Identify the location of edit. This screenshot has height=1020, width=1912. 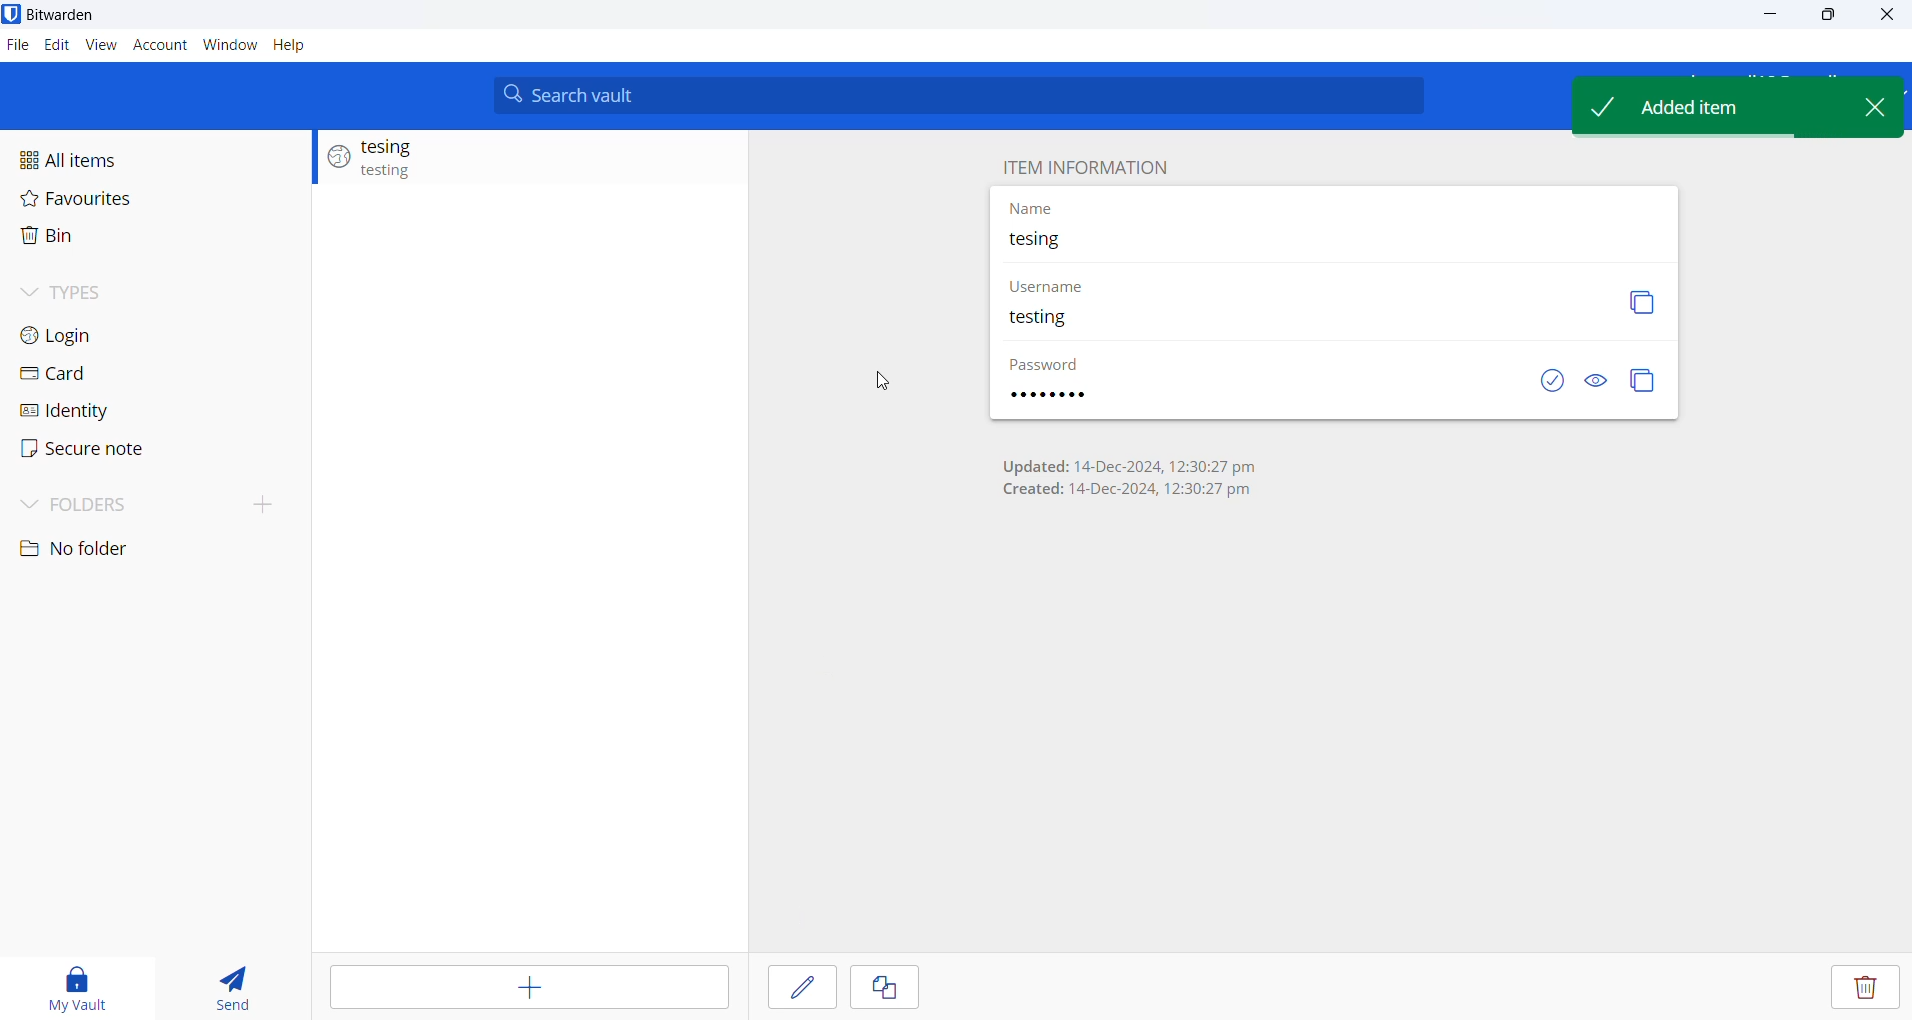
(801, 989).